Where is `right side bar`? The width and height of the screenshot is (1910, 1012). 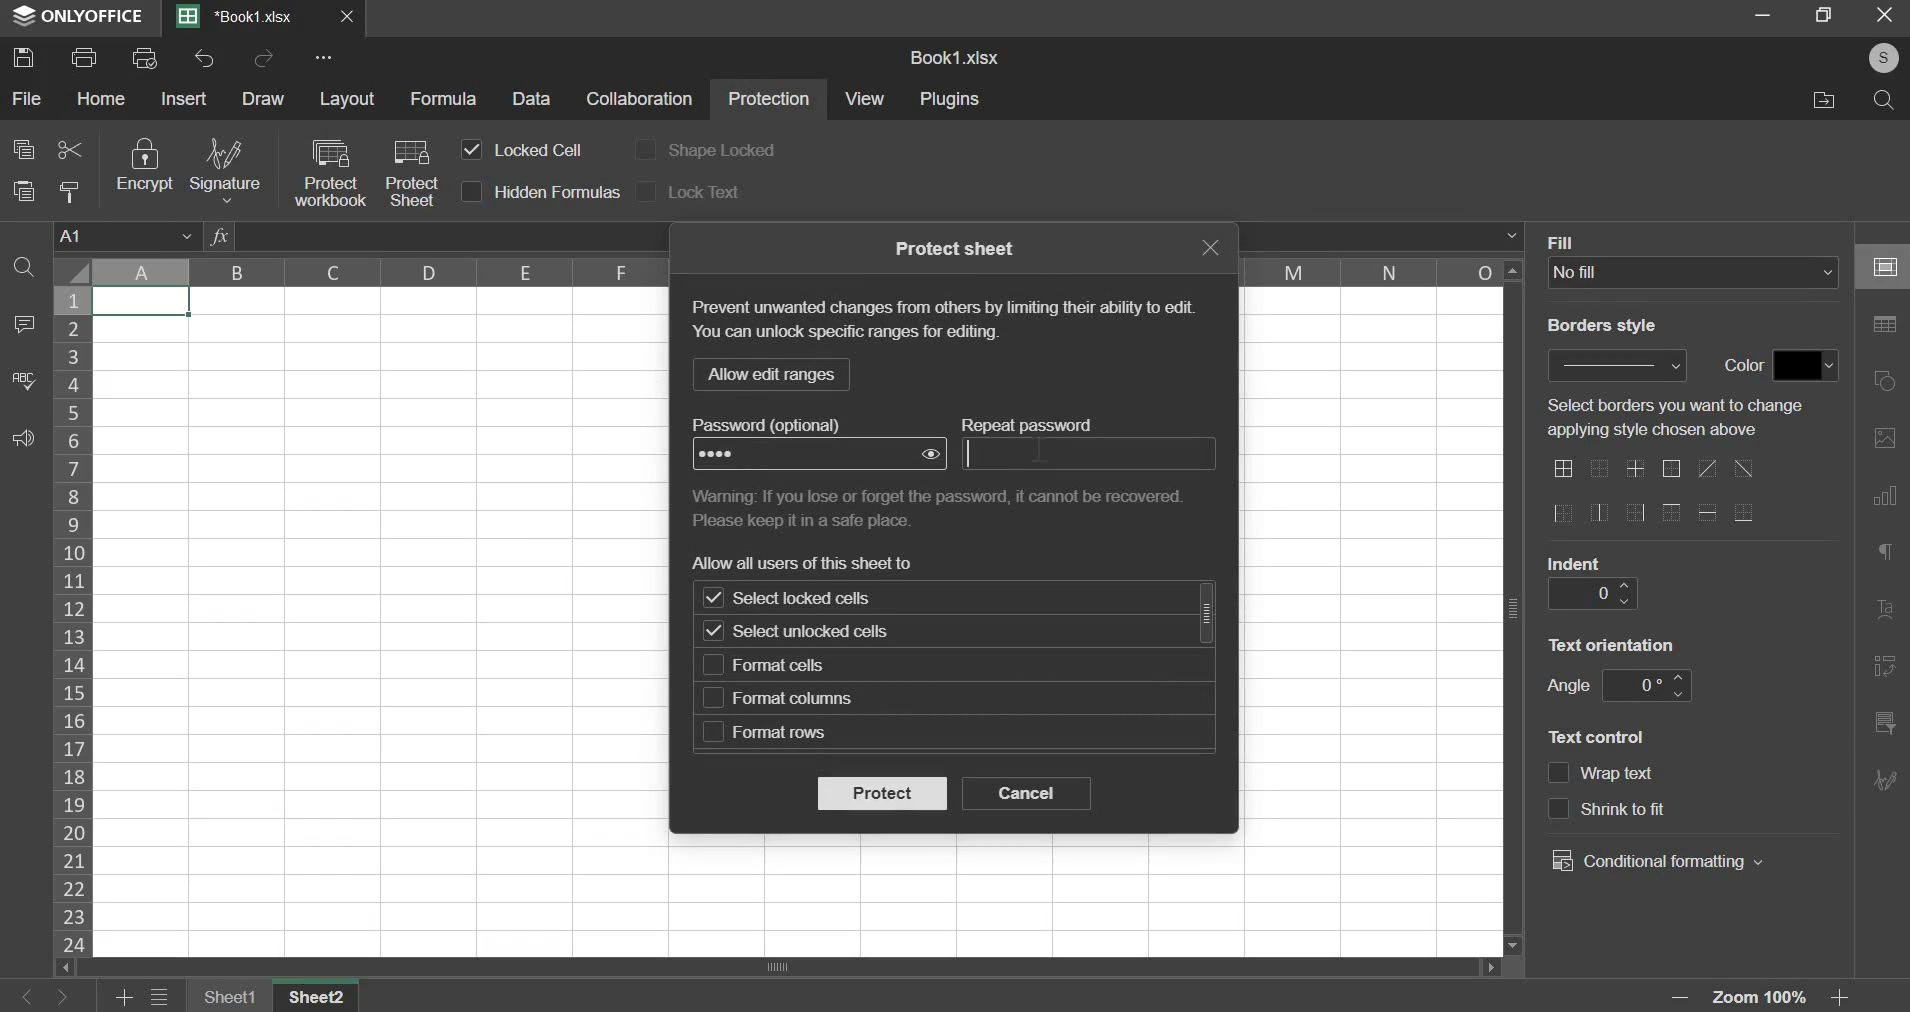 right side bar is located at coordinates (1887, 325).